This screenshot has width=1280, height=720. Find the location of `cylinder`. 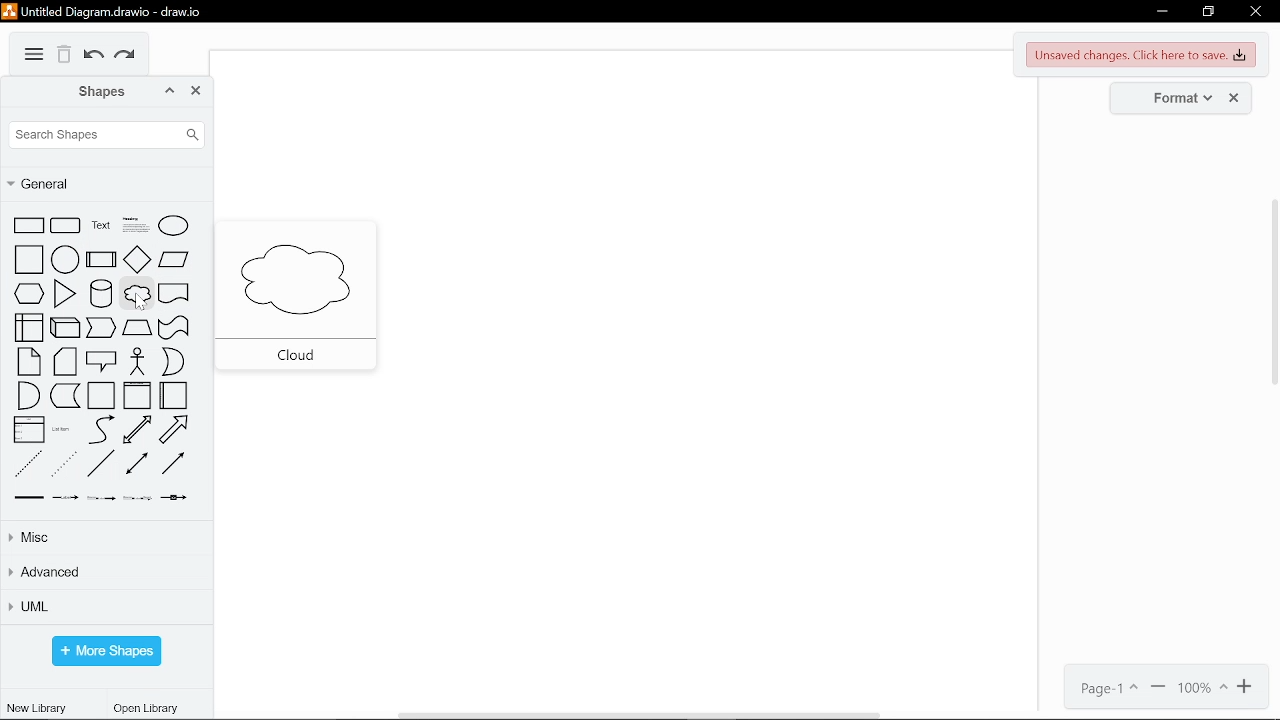

cylinder is located at coordinates (100, 294).